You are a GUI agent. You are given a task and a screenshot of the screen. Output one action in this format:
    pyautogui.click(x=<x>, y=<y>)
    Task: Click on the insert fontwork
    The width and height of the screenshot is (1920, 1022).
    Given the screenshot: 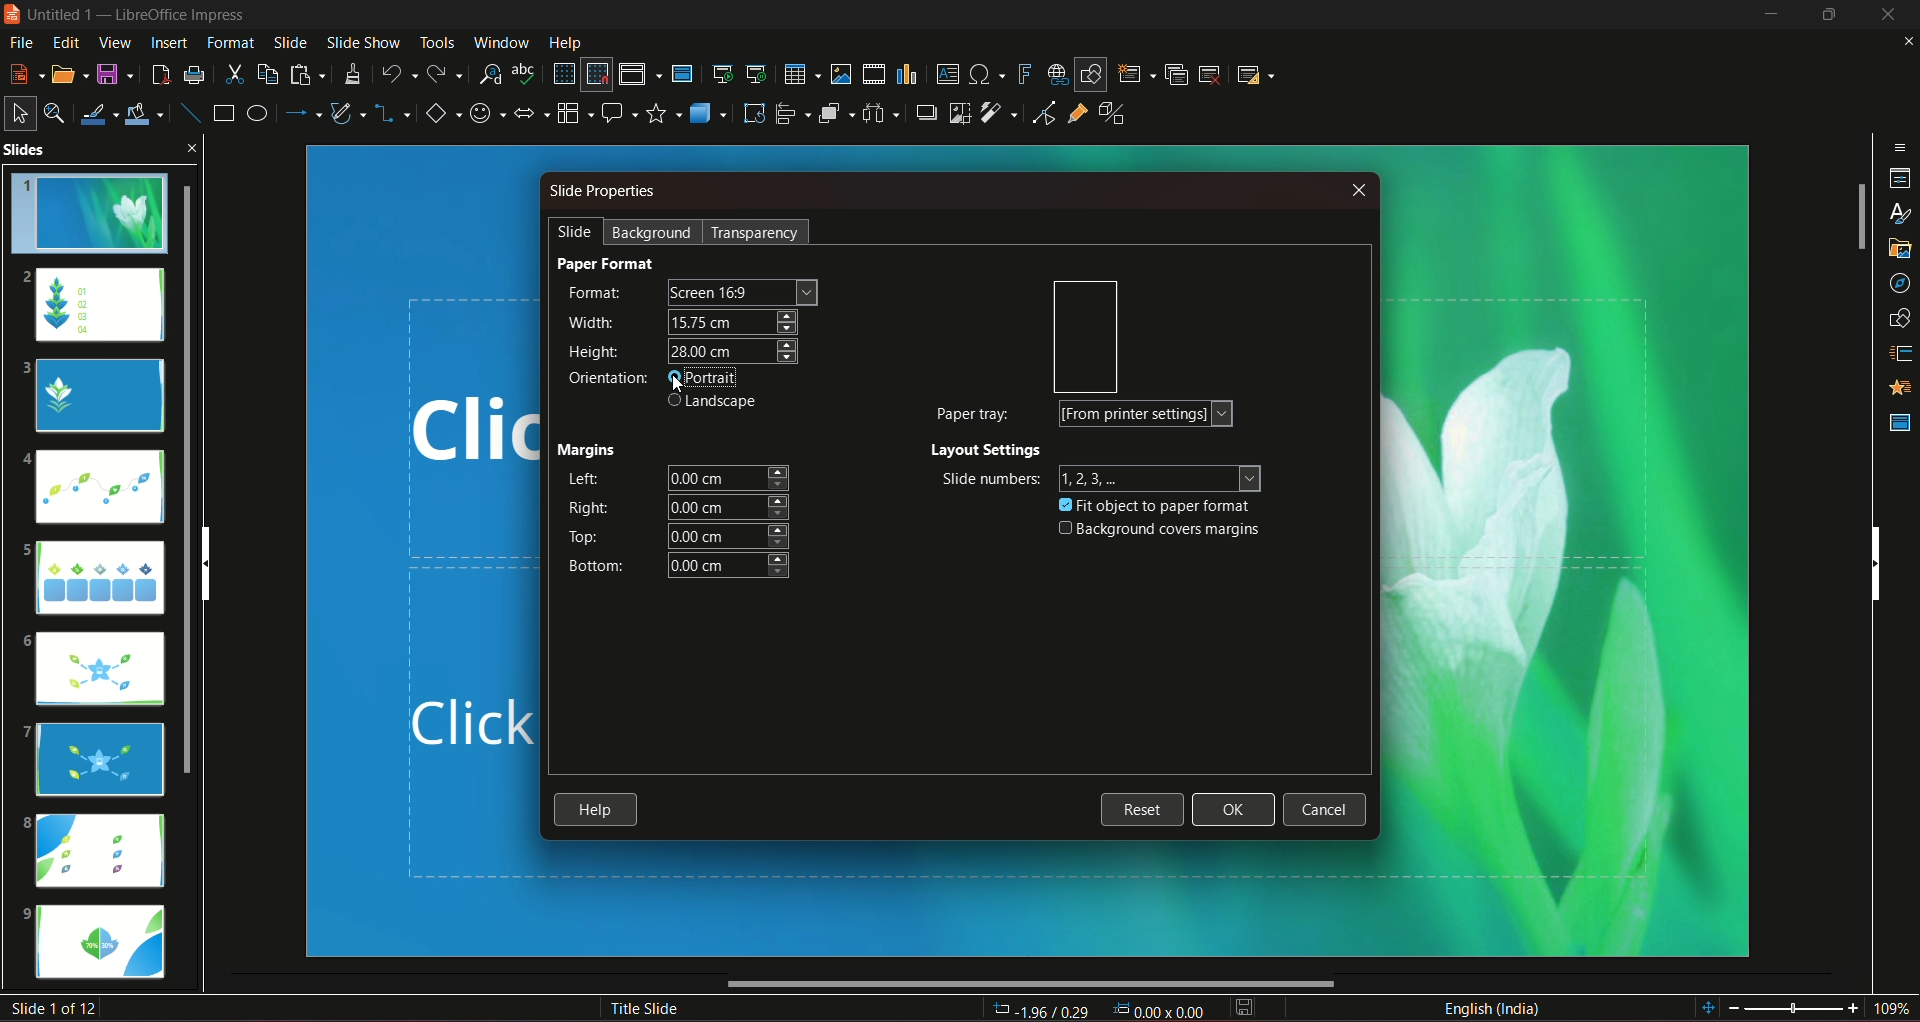 What is the action you would take?
    pyautogui.click(x=1025, y=74)
    